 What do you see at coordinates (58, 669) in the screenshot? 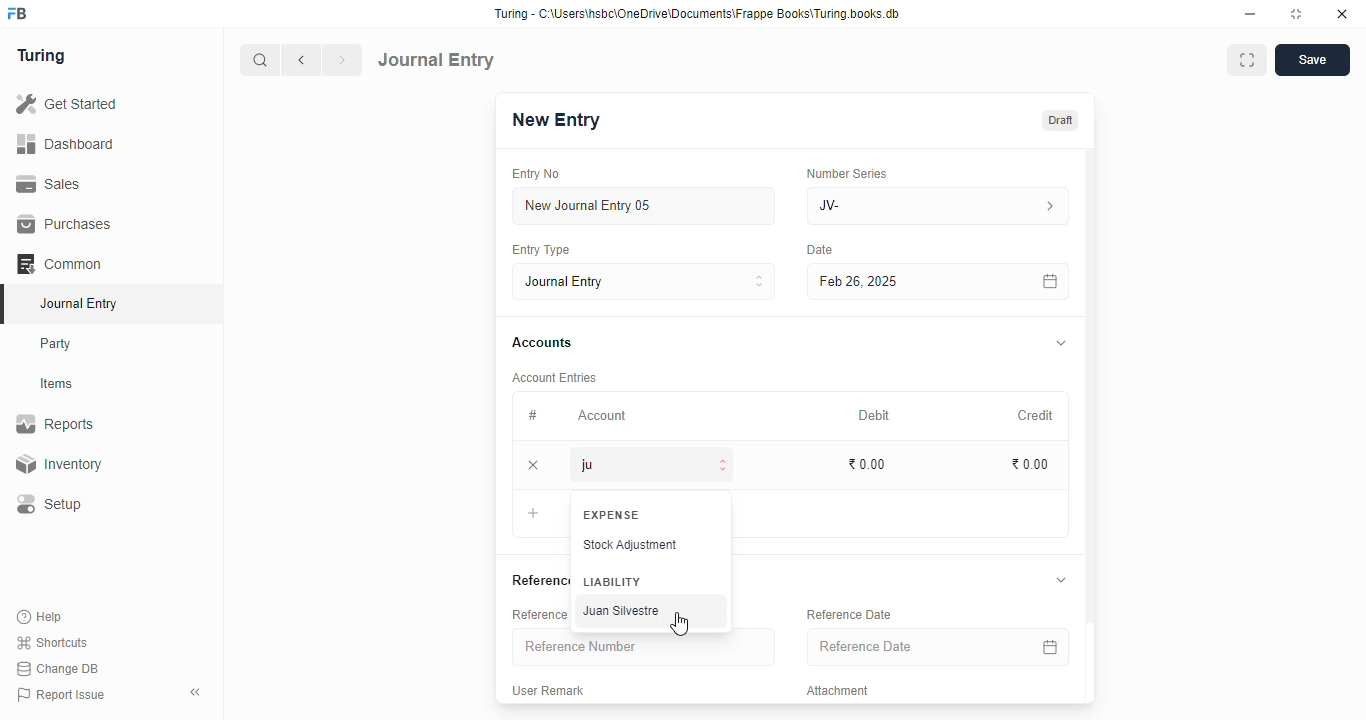
I see `change DB` at bounding box center [58, 669].